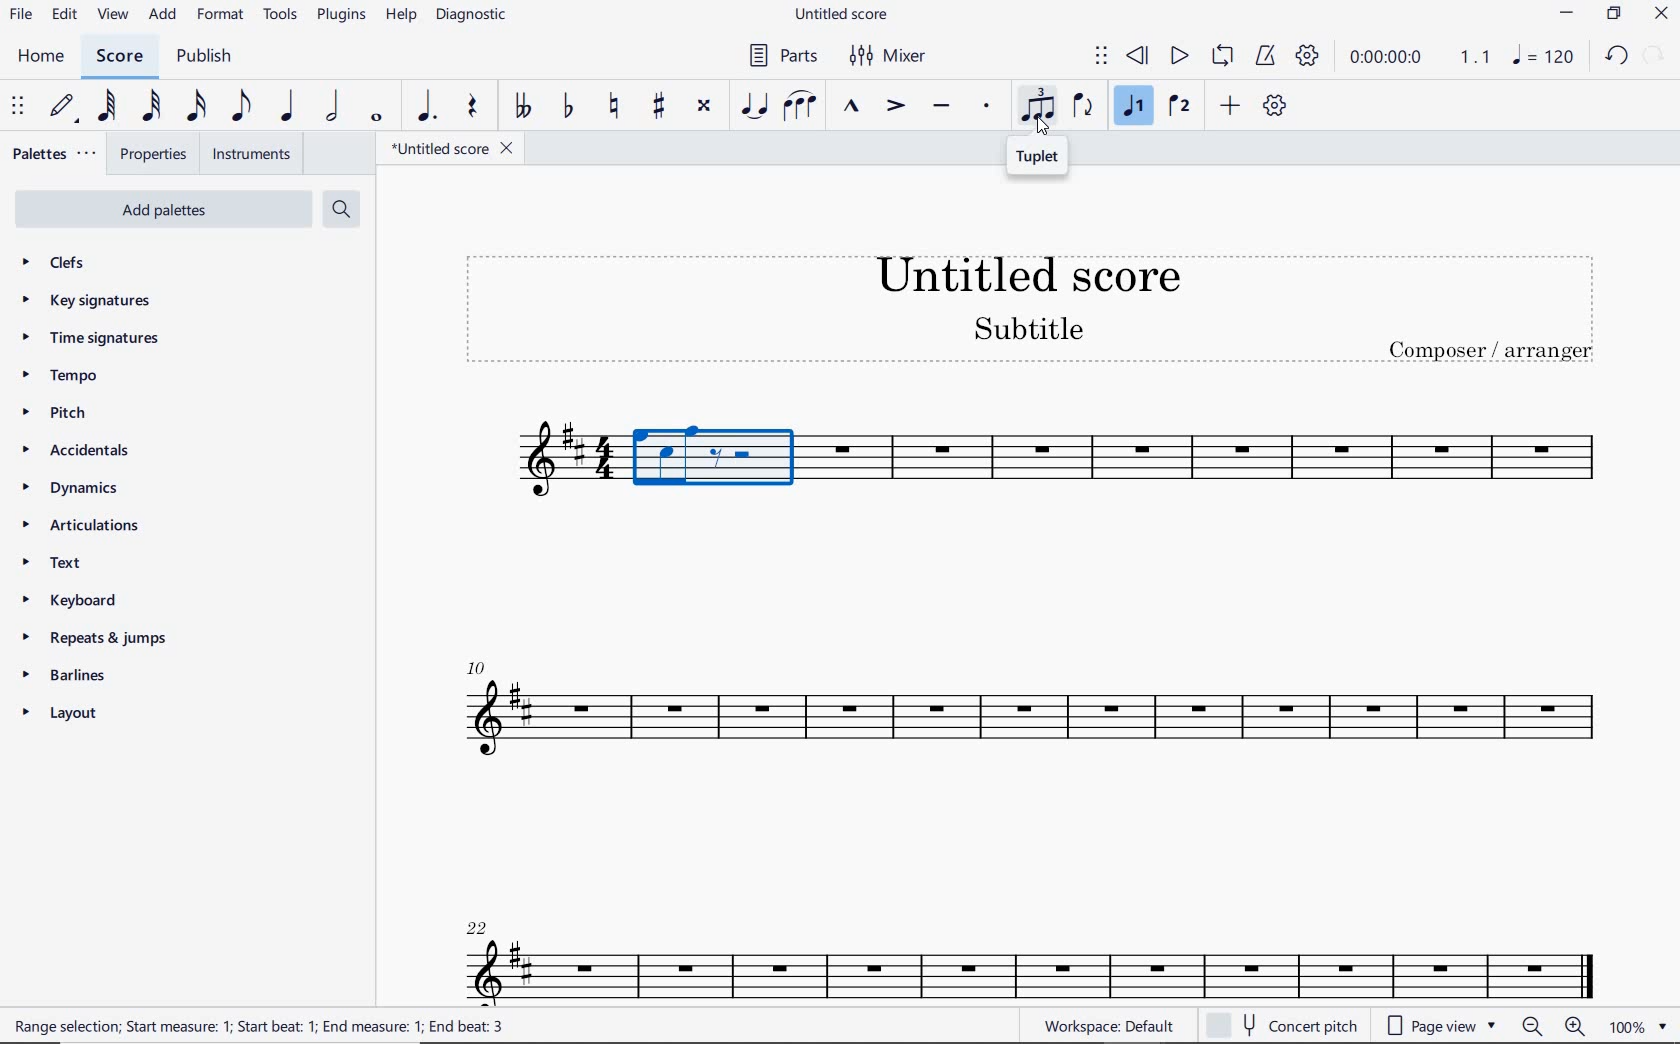 This screenshot has height=1044, width=1680. I want to click on FORMAT, so click(221, 13).